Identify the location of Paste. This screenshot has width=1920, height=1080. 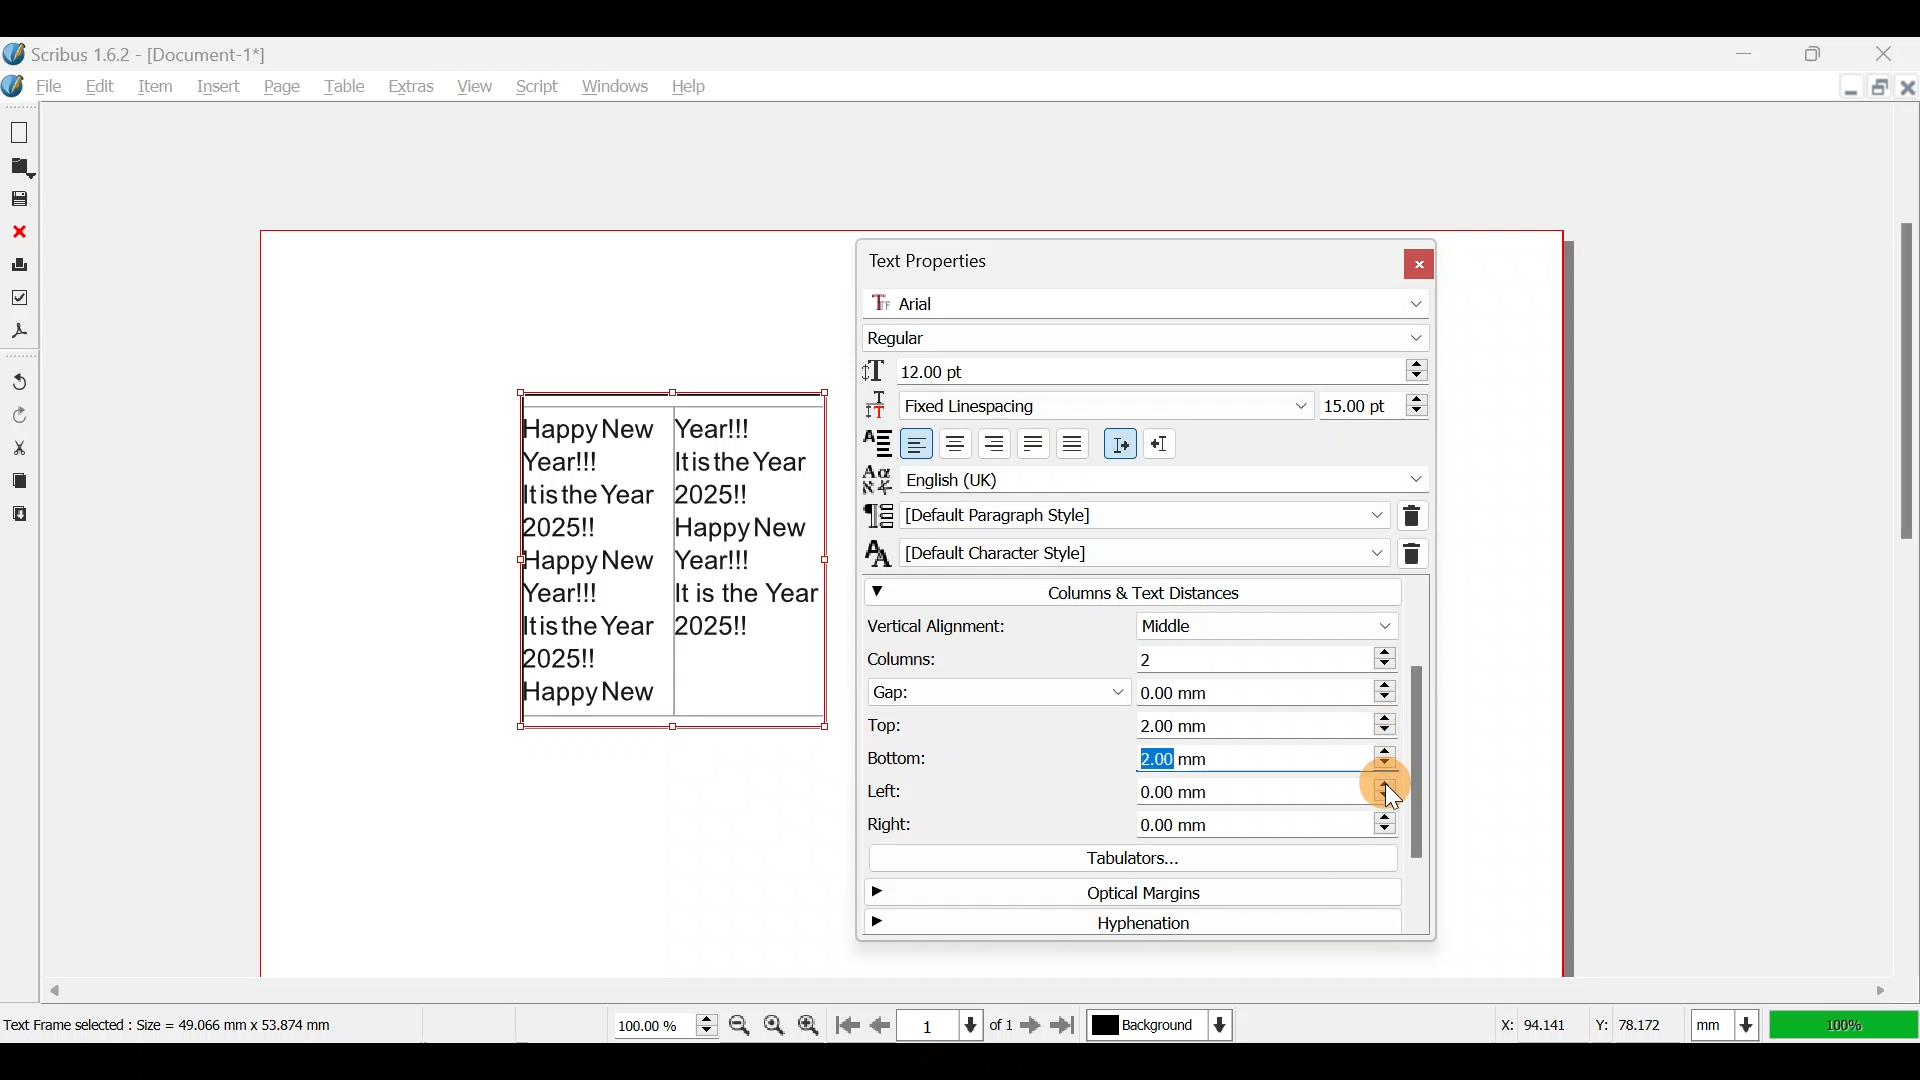
(18, 517).